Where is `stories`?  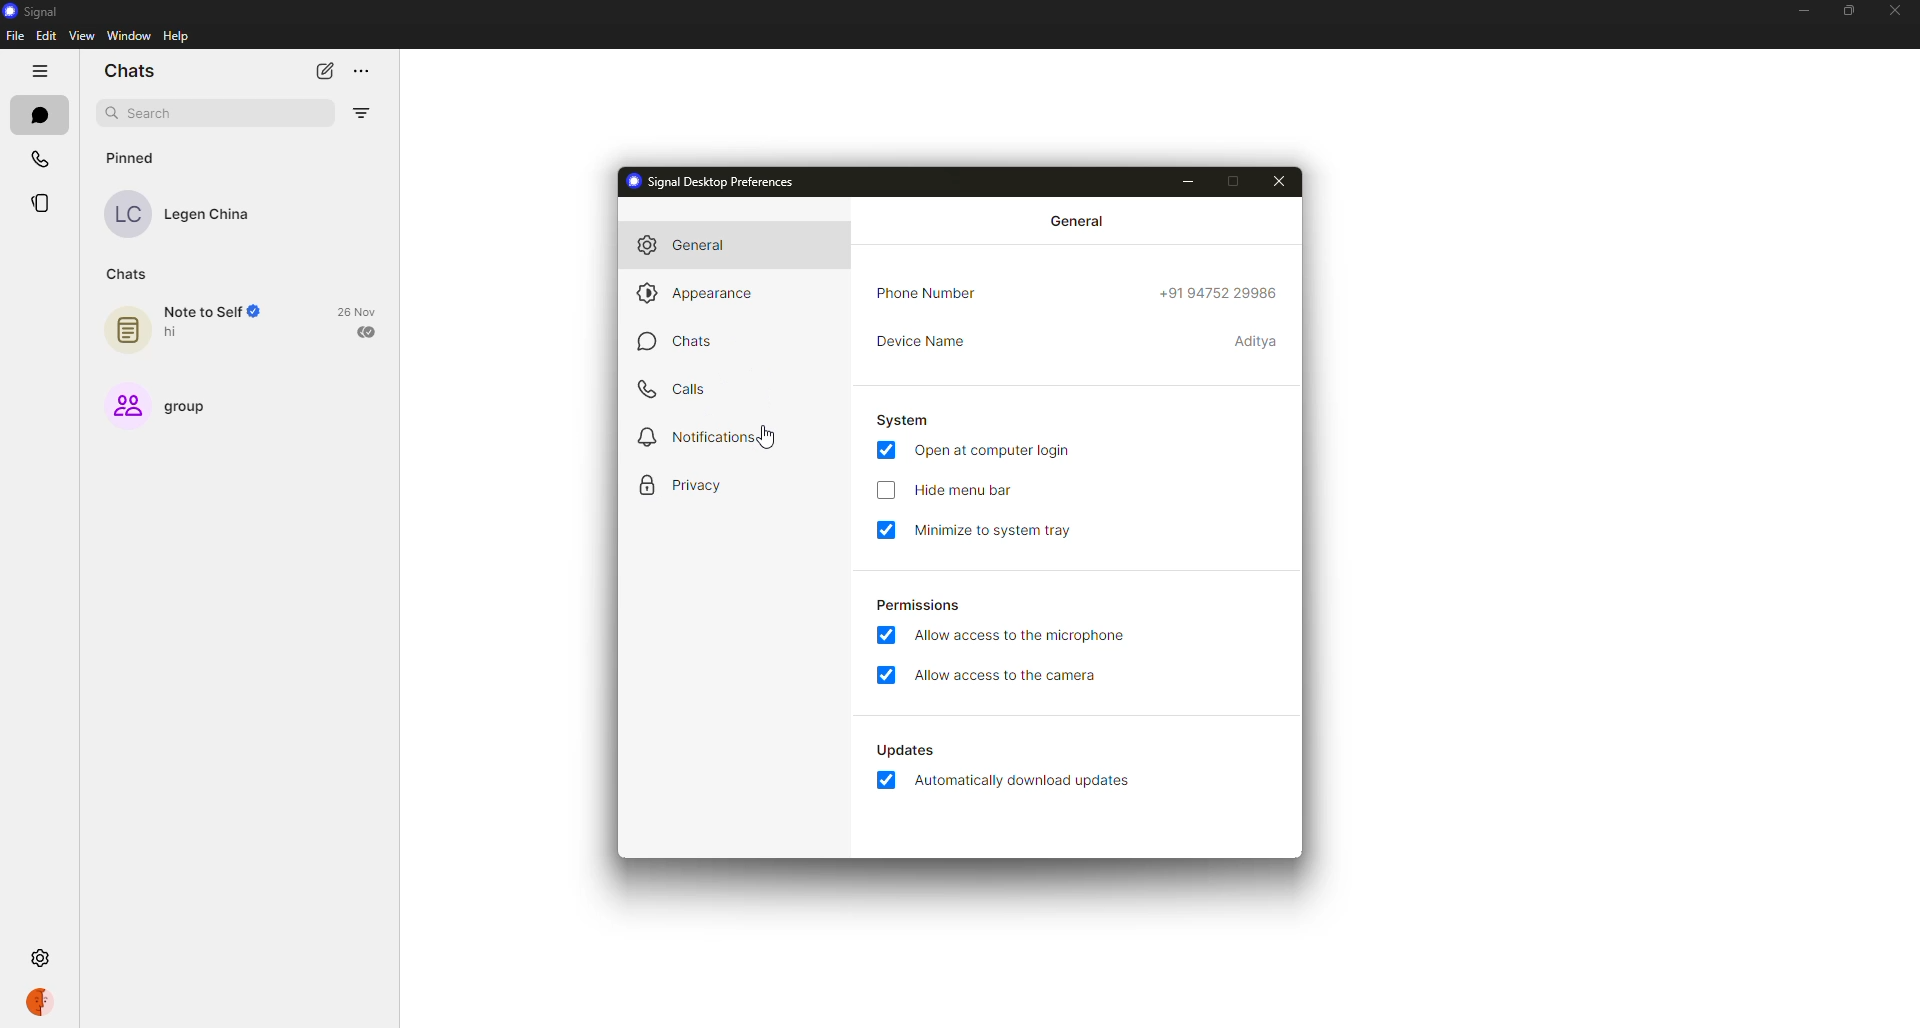
stories is located at coordinates (50, 203).